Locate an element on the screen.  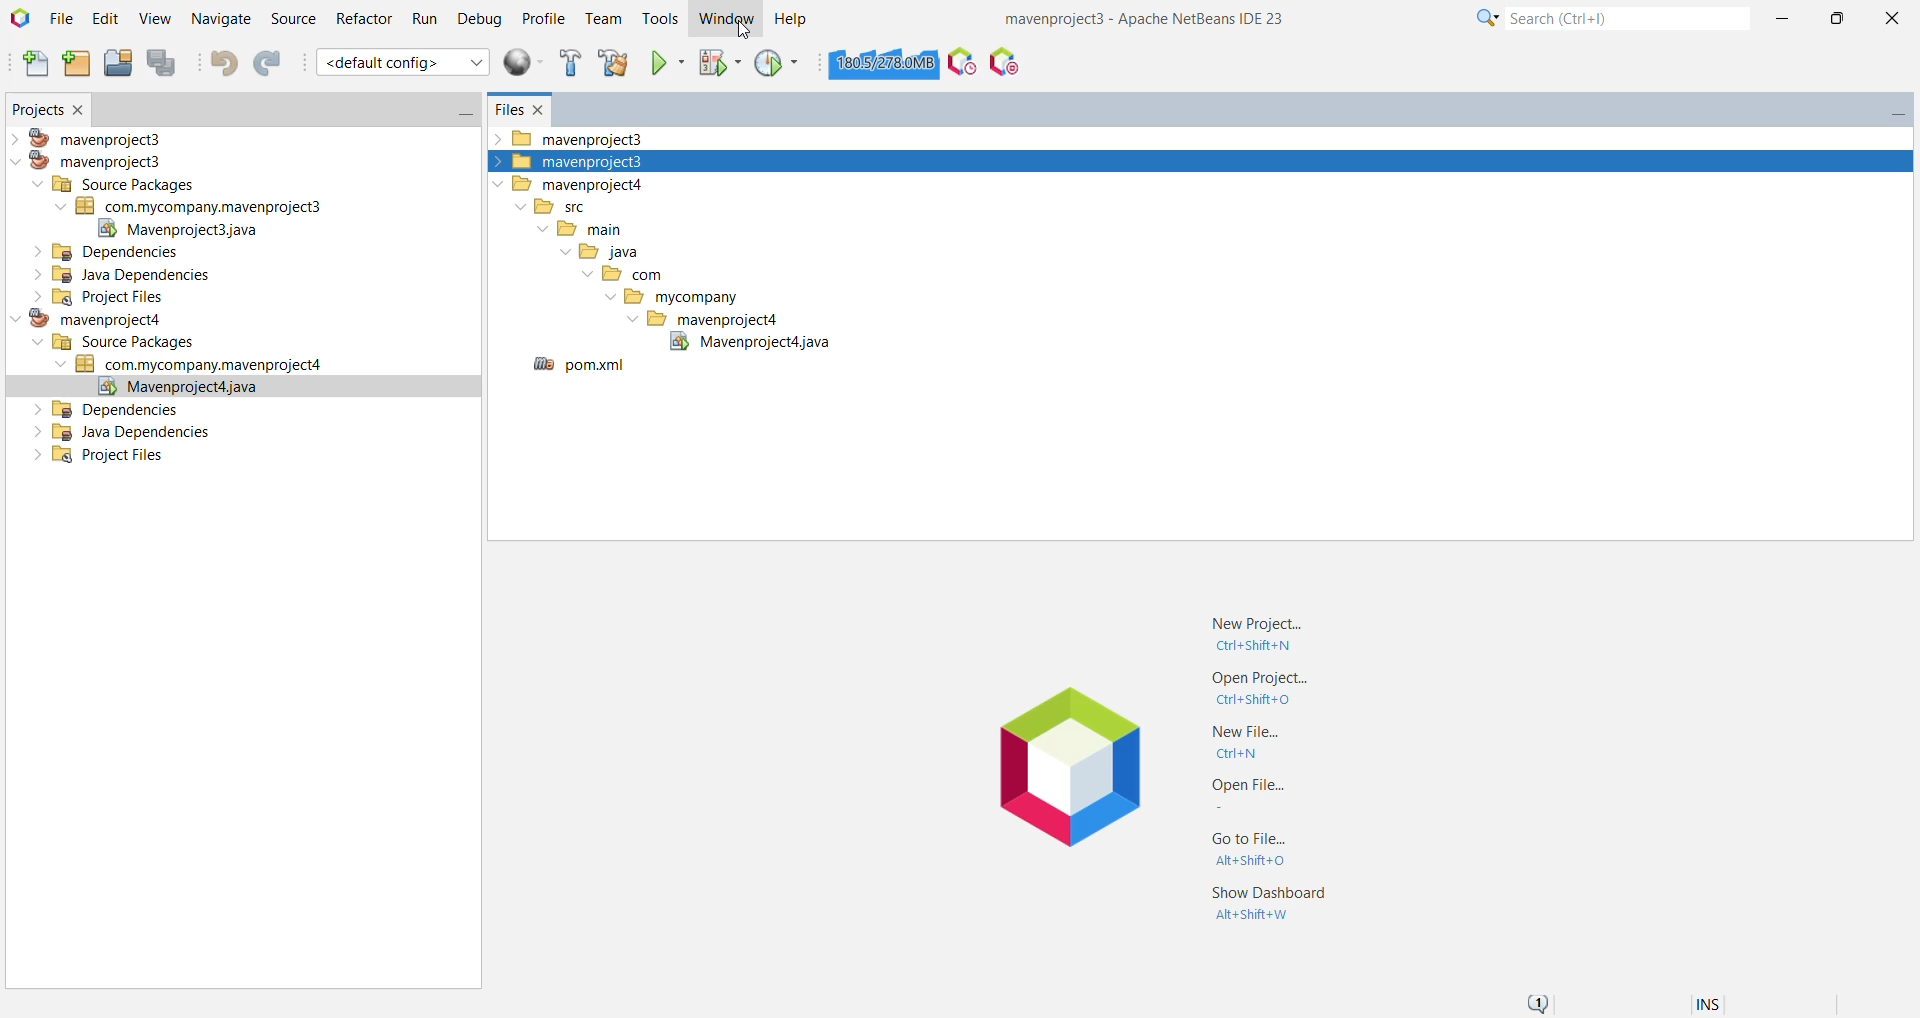
Build Project is located at coordinates (570, 63).